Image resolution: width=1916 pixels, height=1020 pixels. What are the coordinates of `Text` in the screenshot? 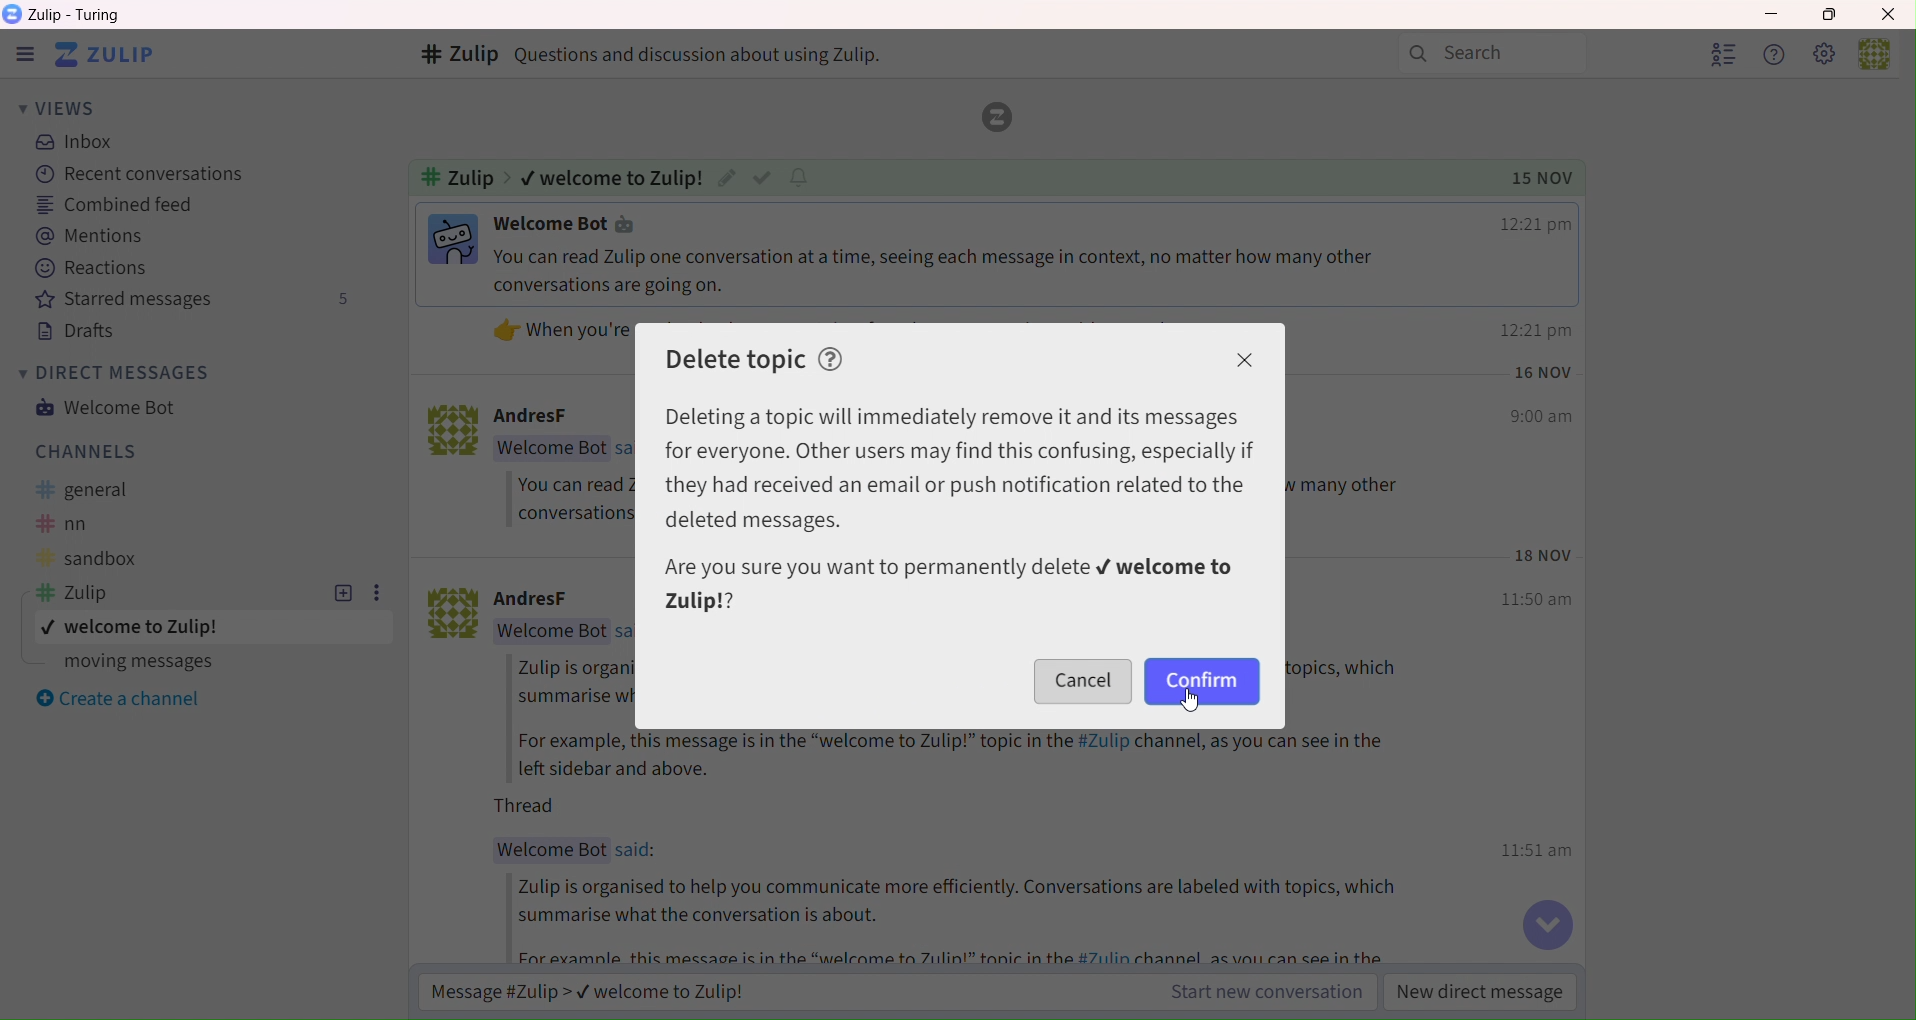 It's located at (712, 55).